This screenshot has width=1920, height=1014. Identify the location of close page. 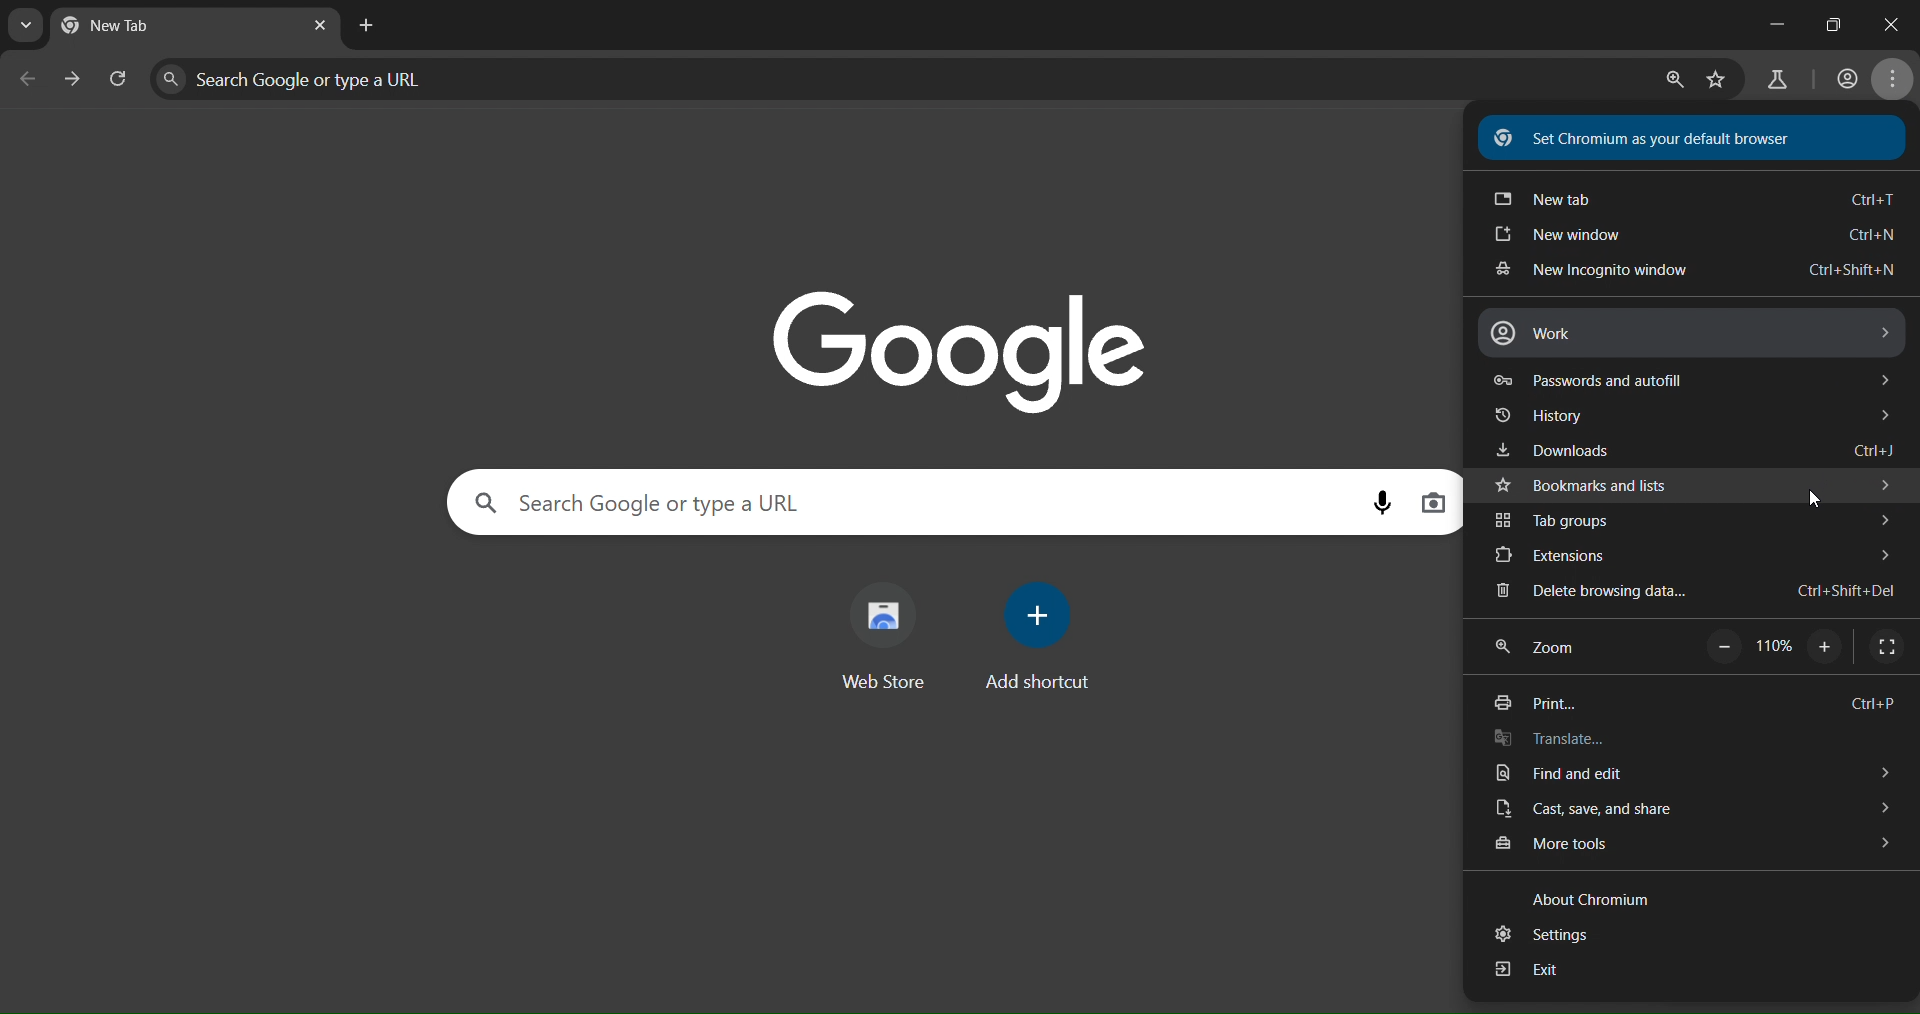
(319, 27).